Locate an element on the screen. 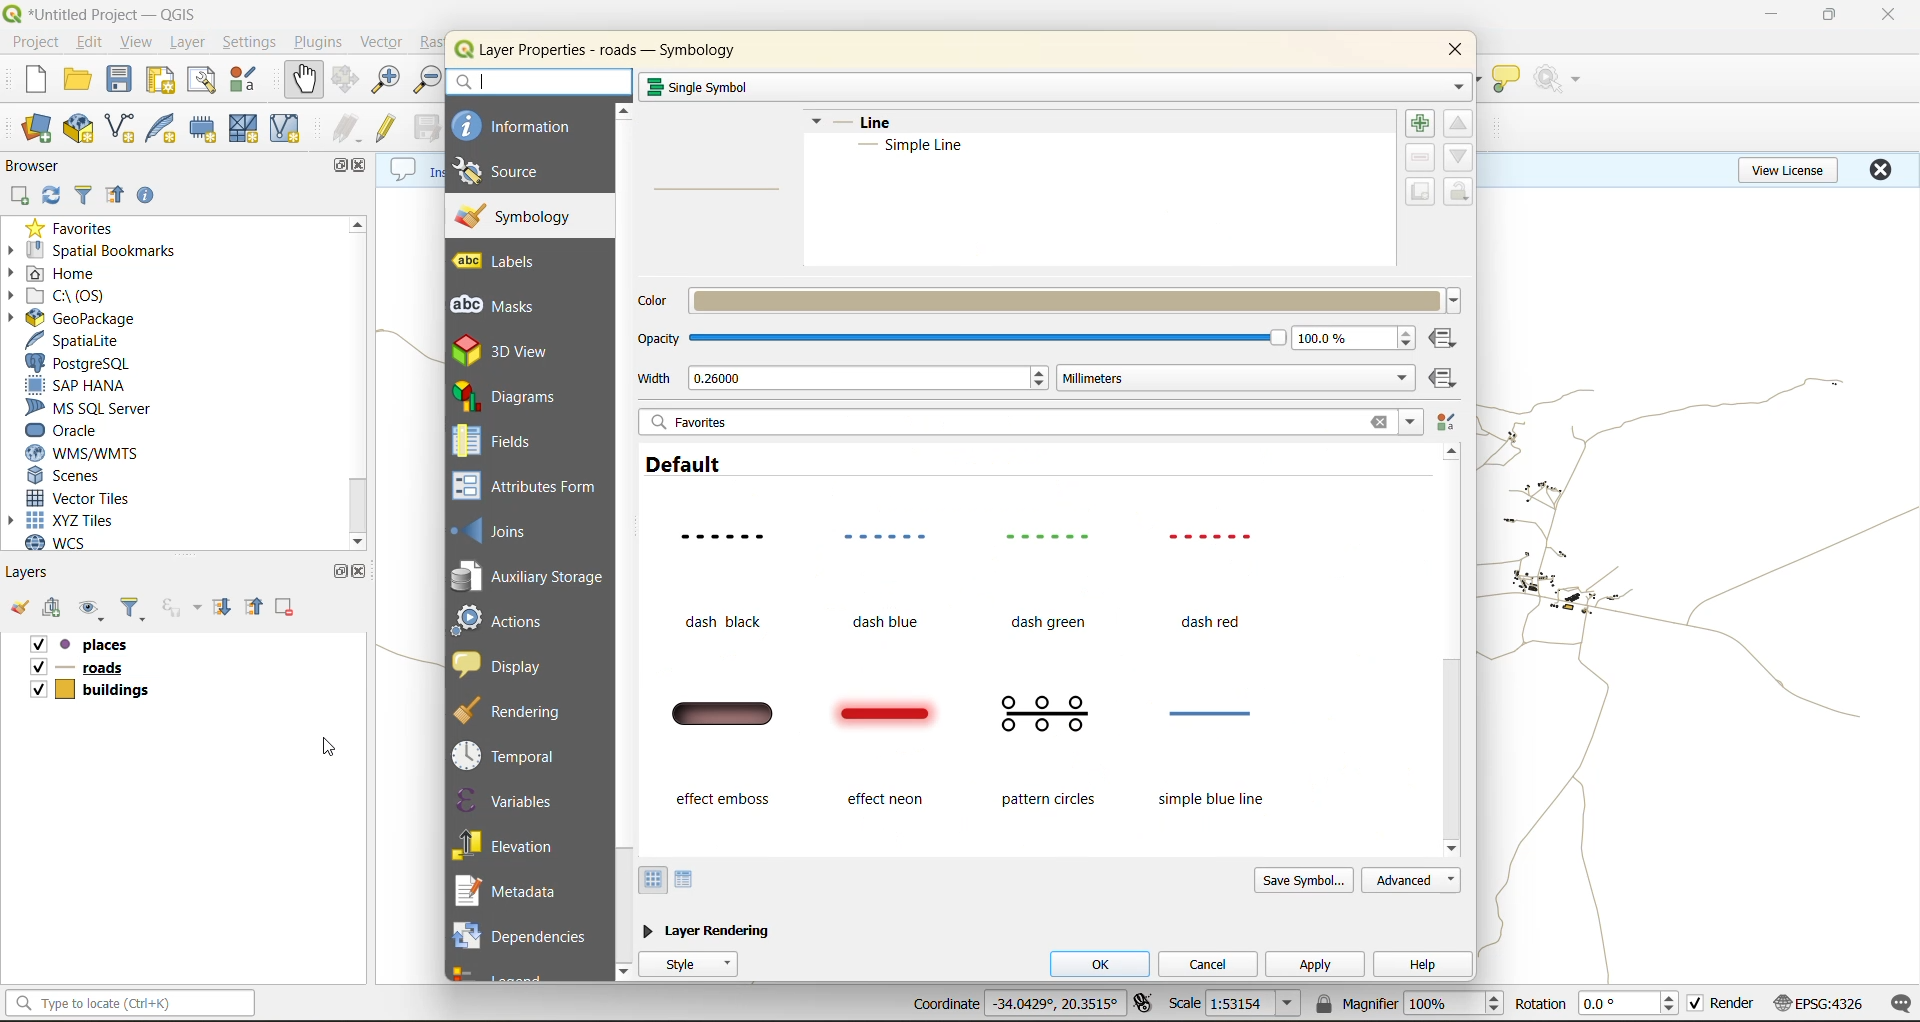  show layout is located at coordinates (204, 80).